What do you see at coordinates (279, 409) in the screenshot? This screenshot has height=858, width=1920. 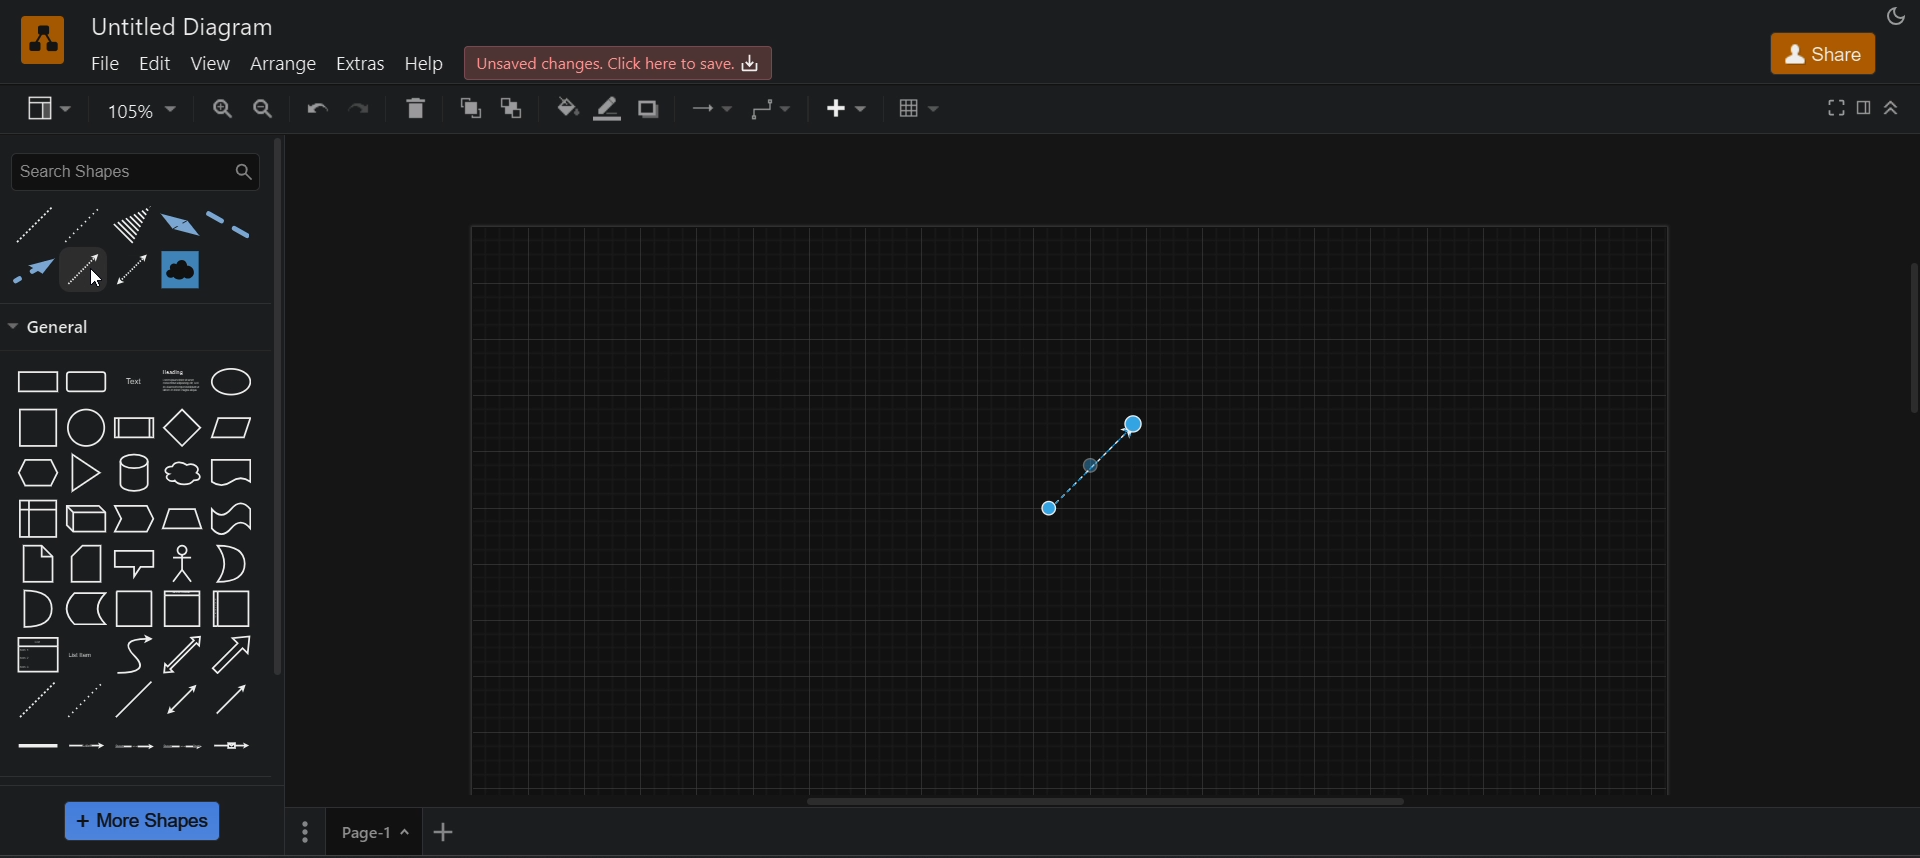 I see `vertical scroll bar` at bounding box center [279, 409].